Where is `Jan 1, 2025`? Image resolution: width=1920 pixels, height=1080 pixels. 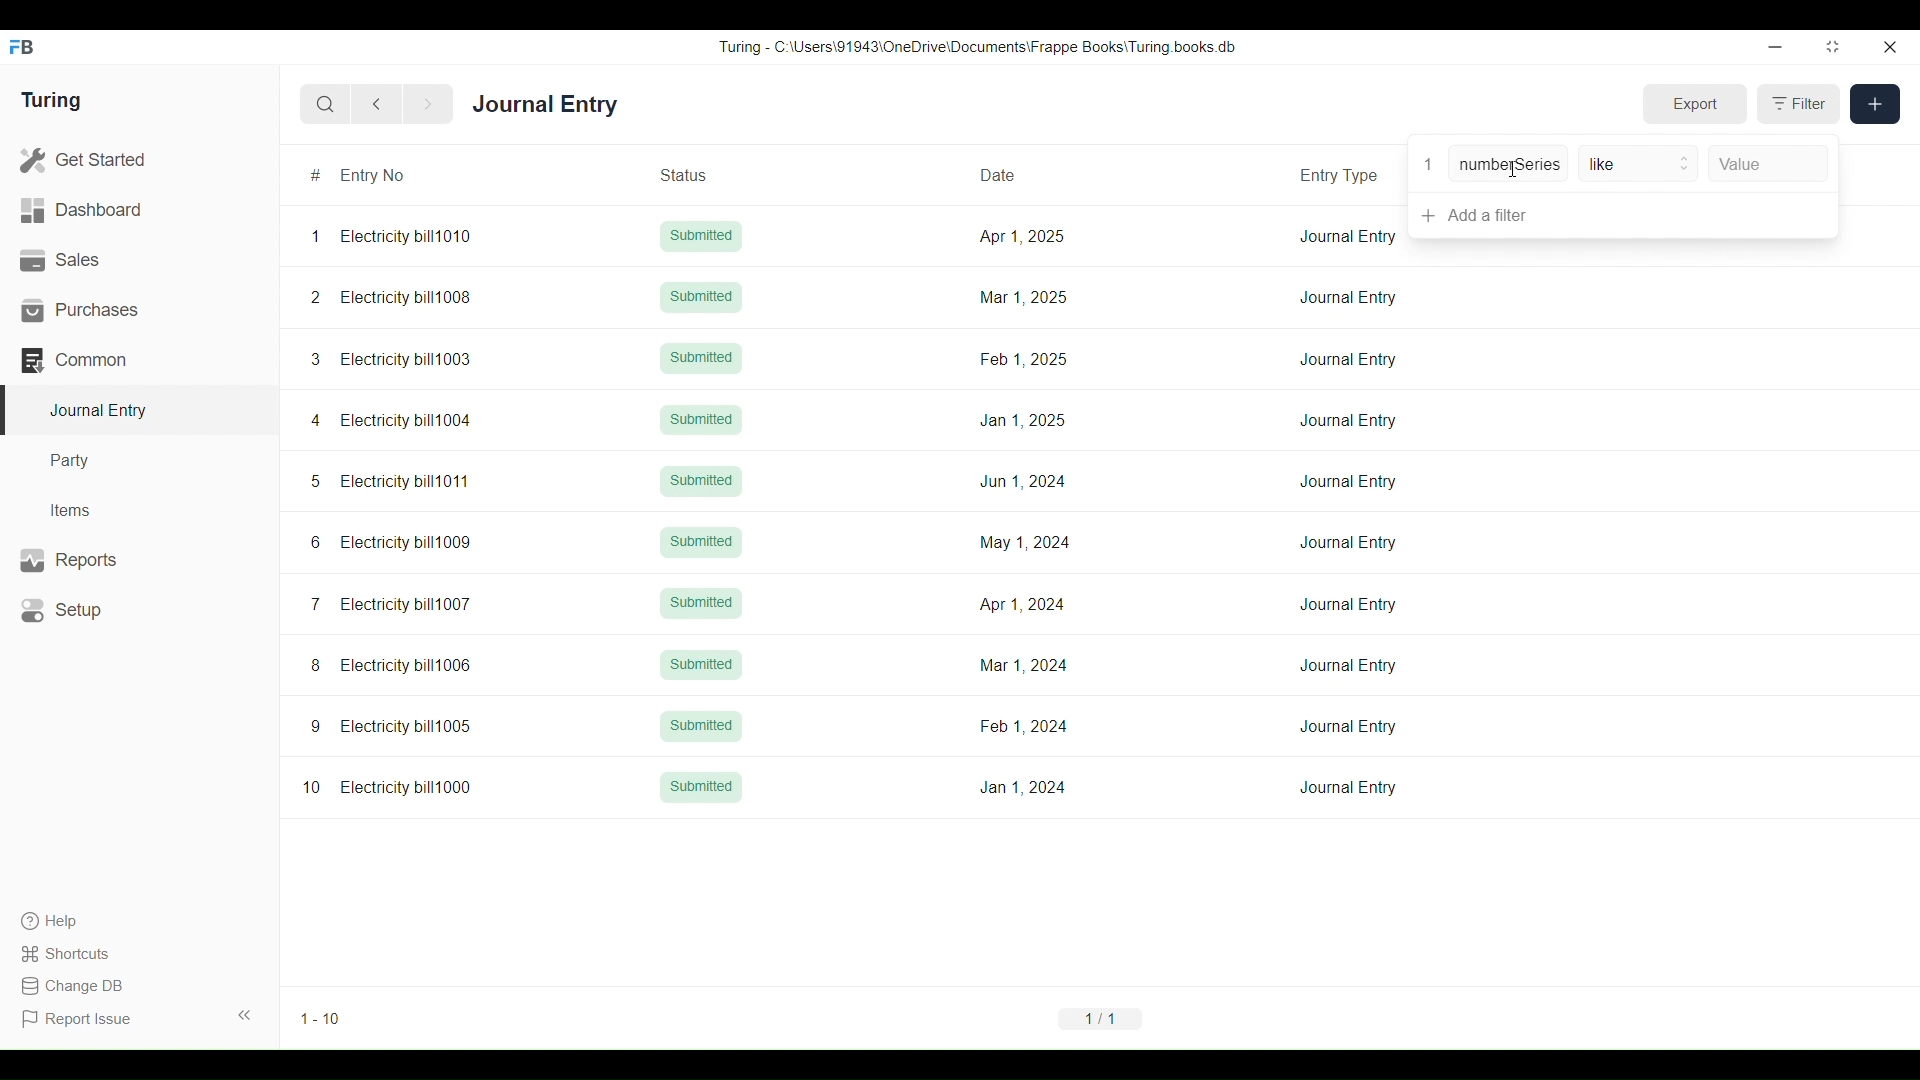
Jan 1, 2025 is located at coordinates (1023, 420).